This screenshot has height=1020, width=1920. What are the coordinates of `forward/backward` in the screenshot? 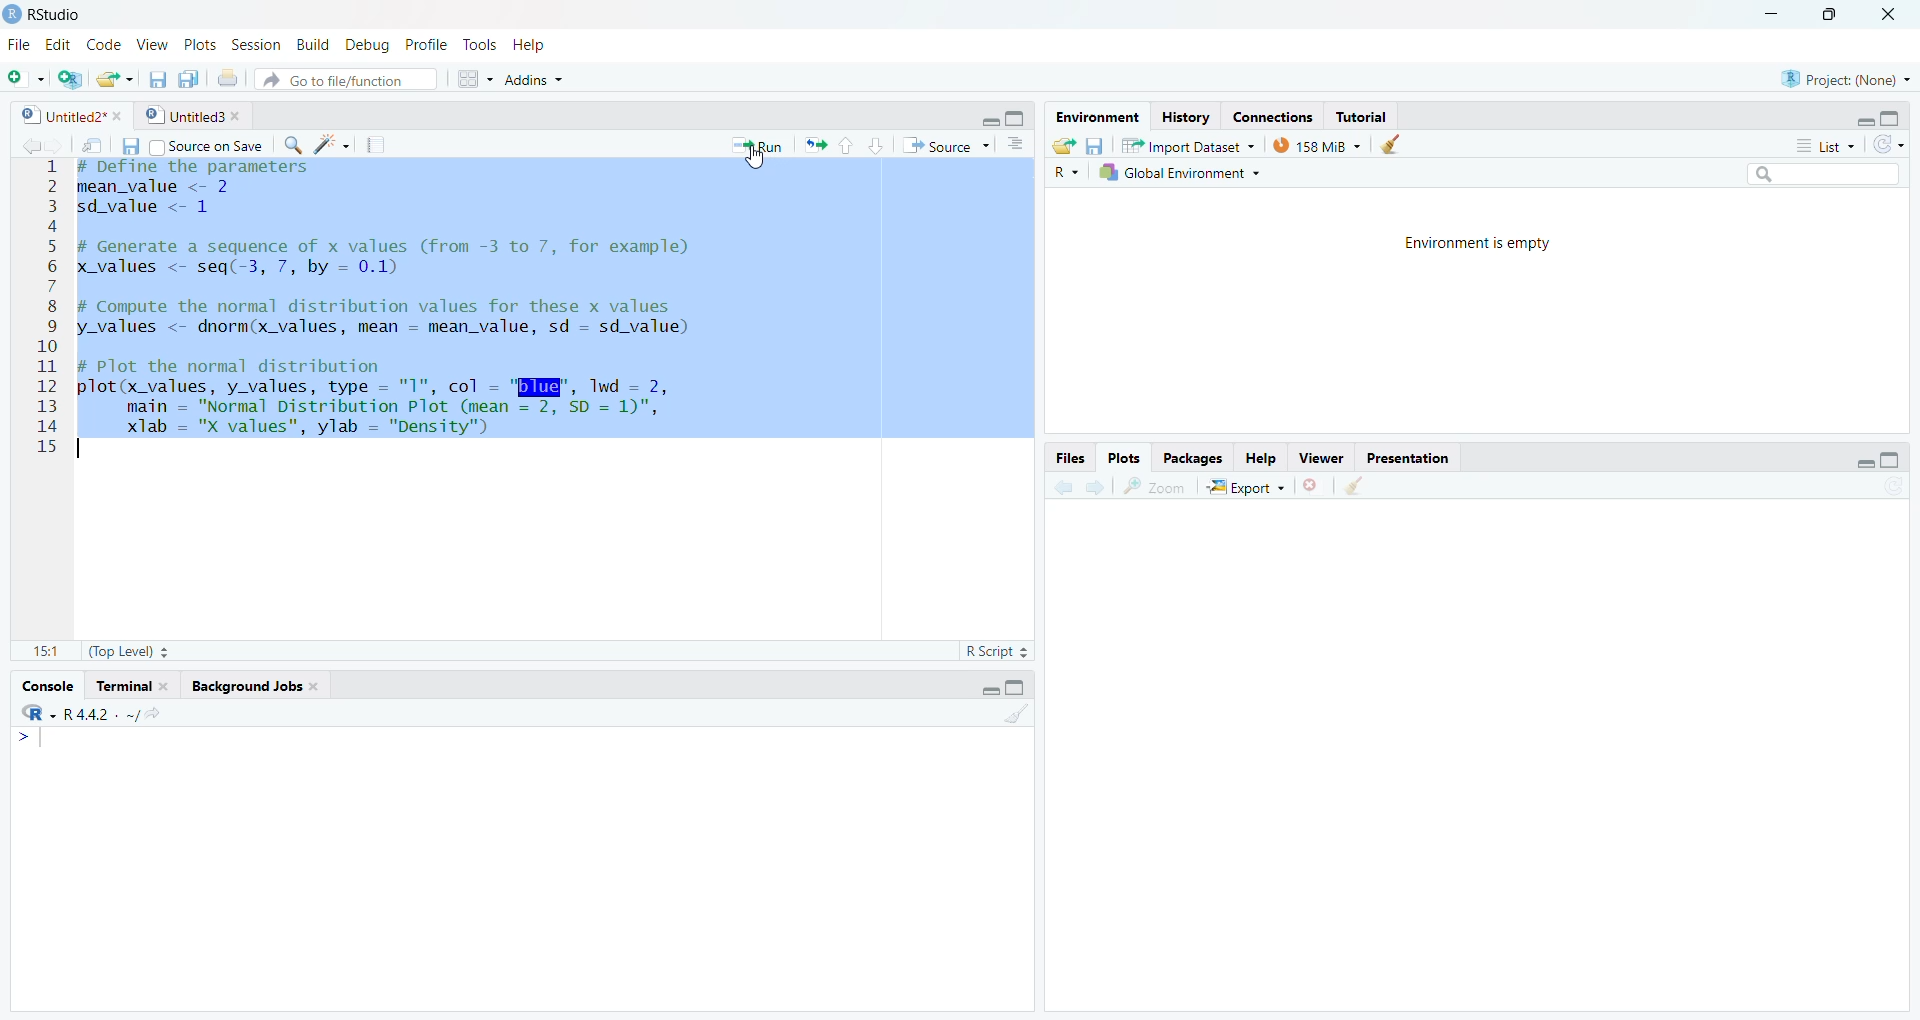 It's located at (1085, 483).